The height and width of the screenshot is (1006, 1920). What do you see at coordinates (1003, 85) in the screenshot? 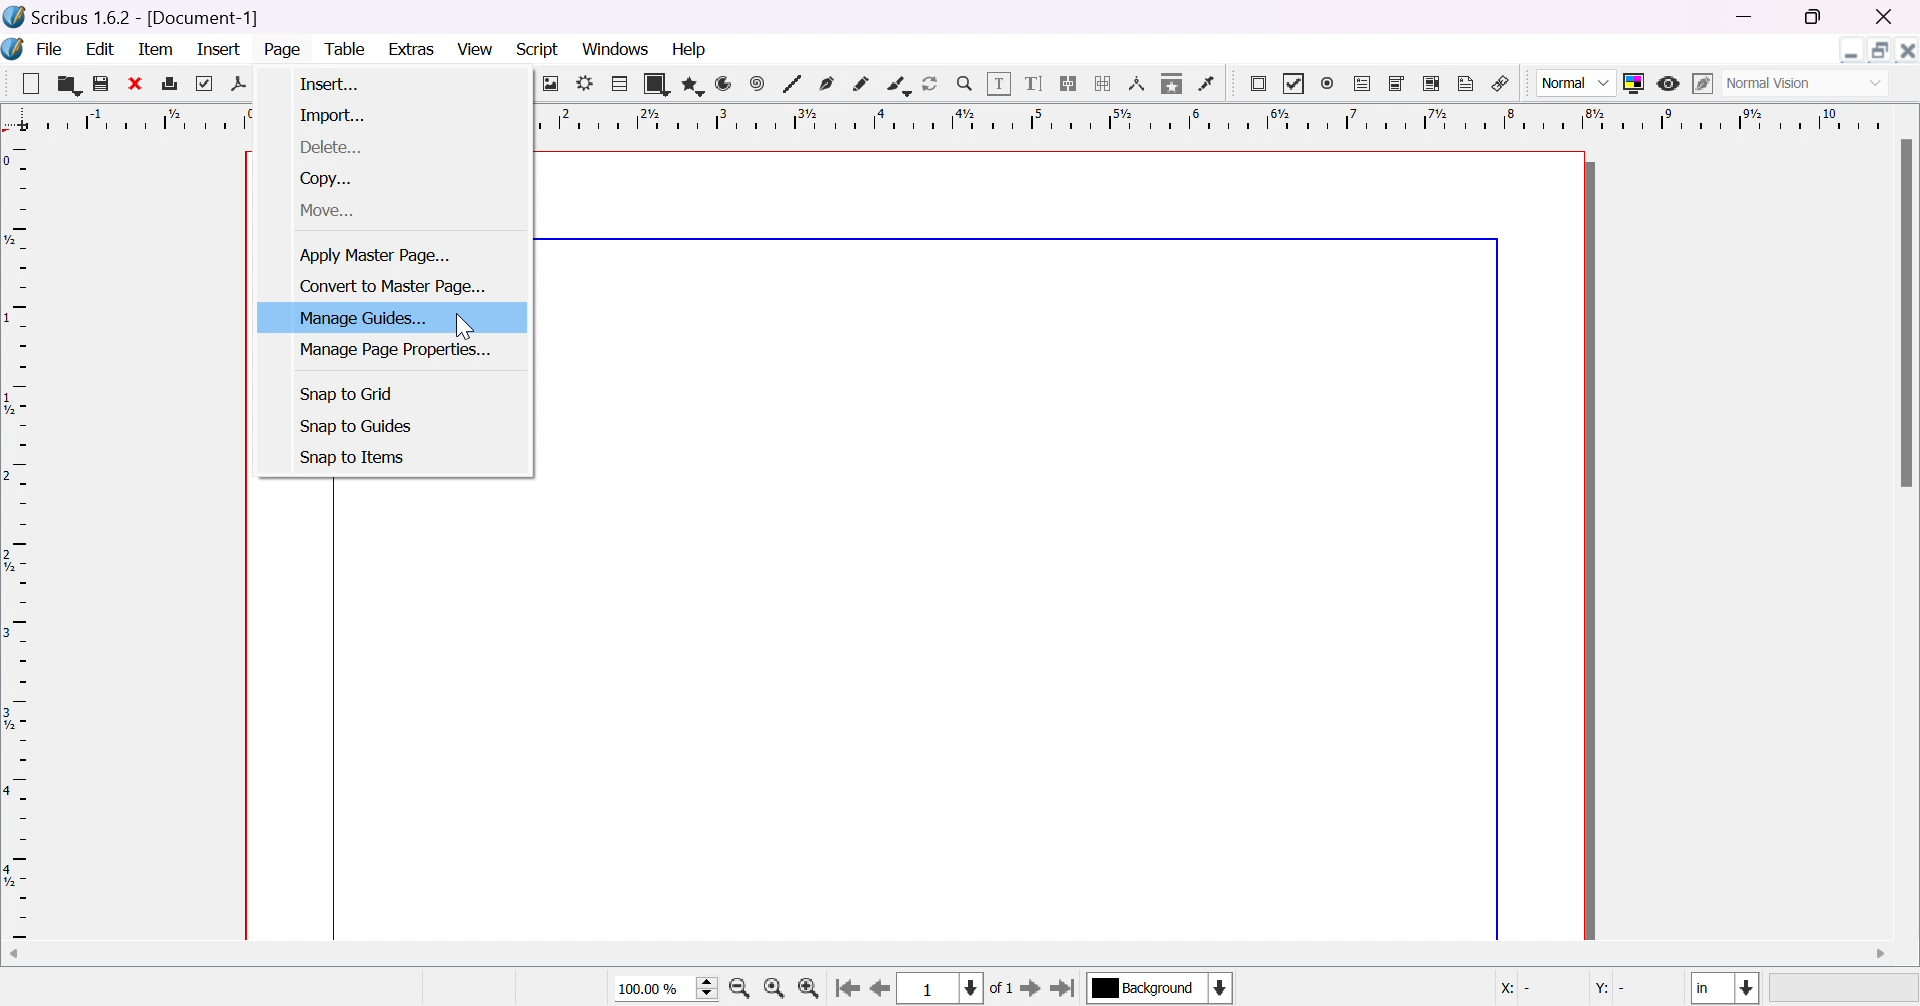
I see `edit contents of frame` at bounding box center [1003, 85].